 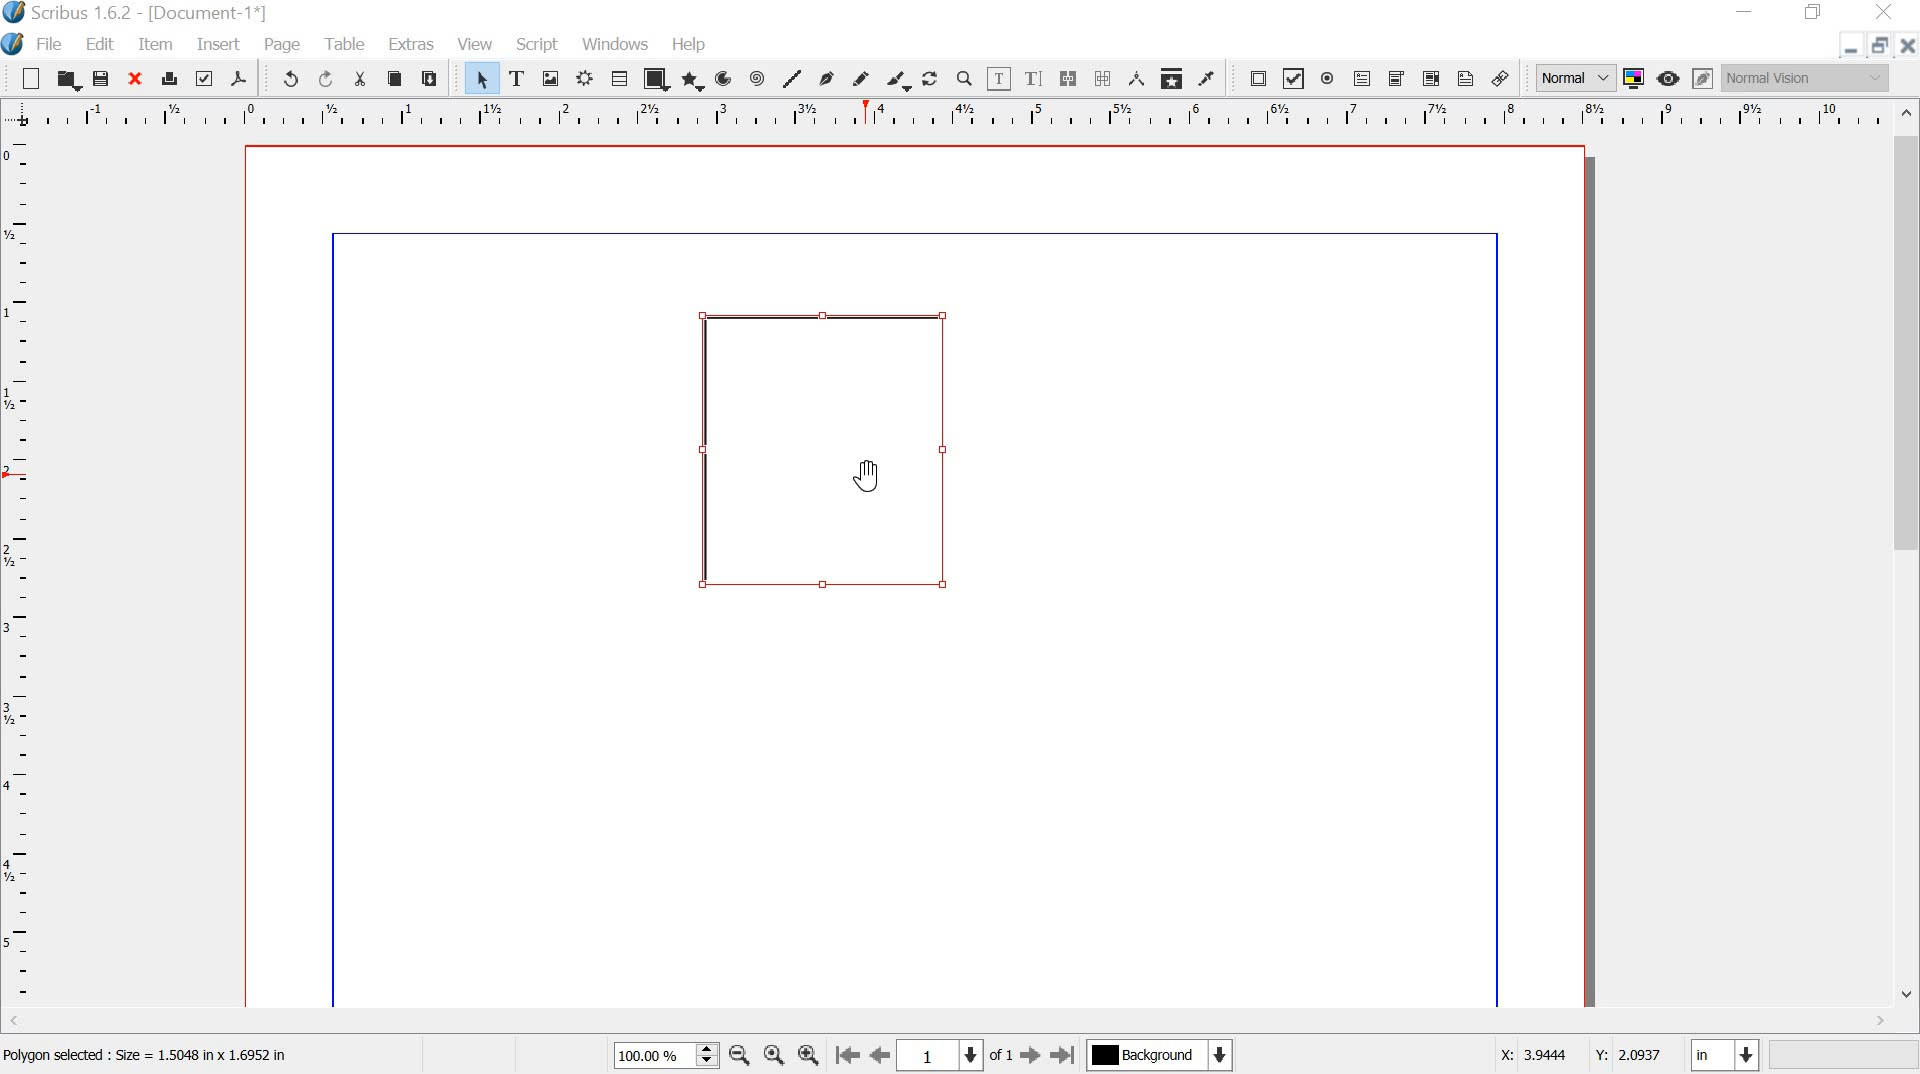 What do you see at coordinates (1294, 79) in the screenshot?
I see `pdf check box` at bounding box center [1294, 79].